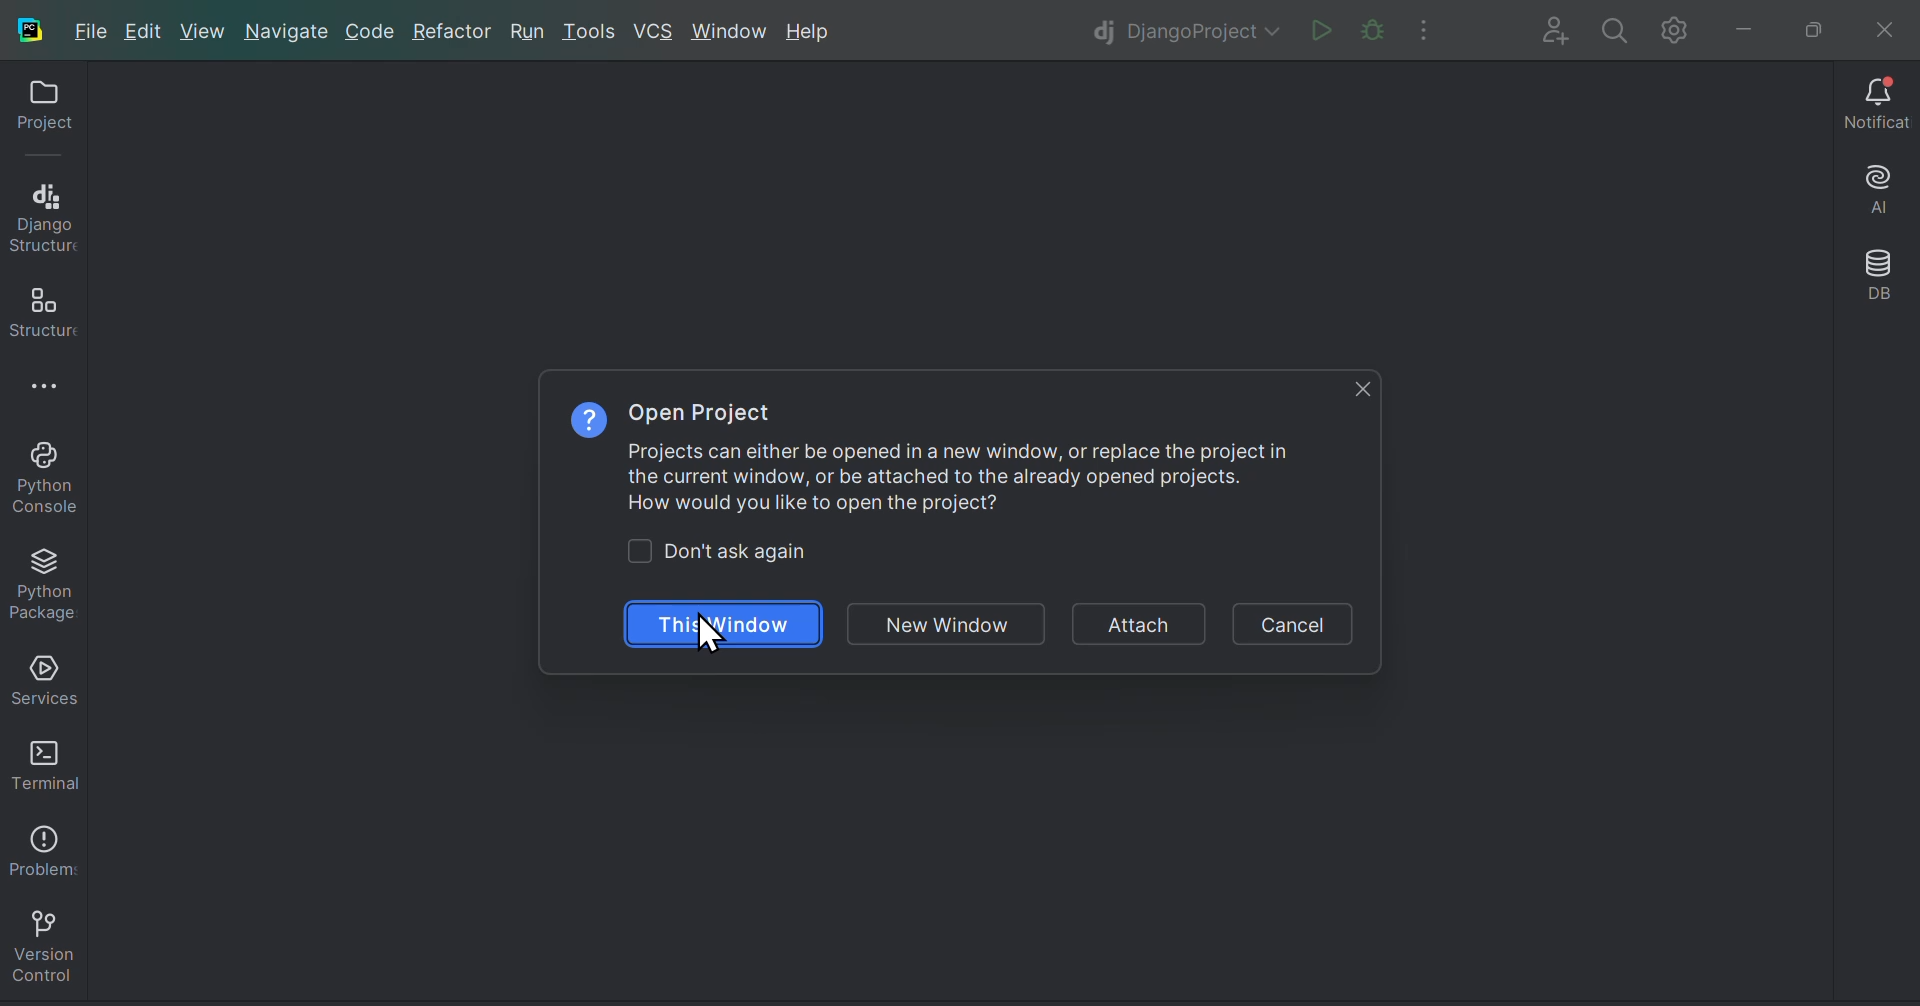 The height and width of the screenshot is (1006, 1920). Describe the element at coordinates (40, 844) in the screenshot. I see `Problems` at that location.